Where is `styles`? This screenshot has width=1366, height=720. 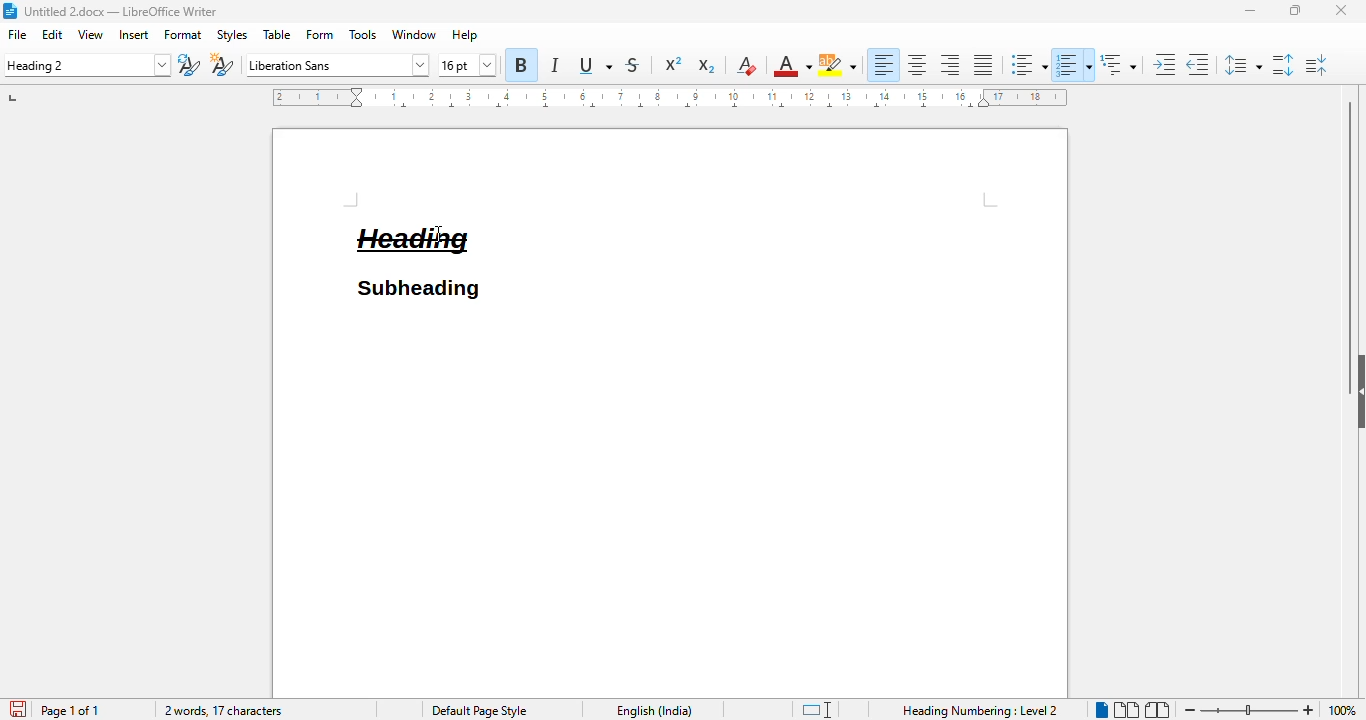
styles is located at coordinates (232, 36).